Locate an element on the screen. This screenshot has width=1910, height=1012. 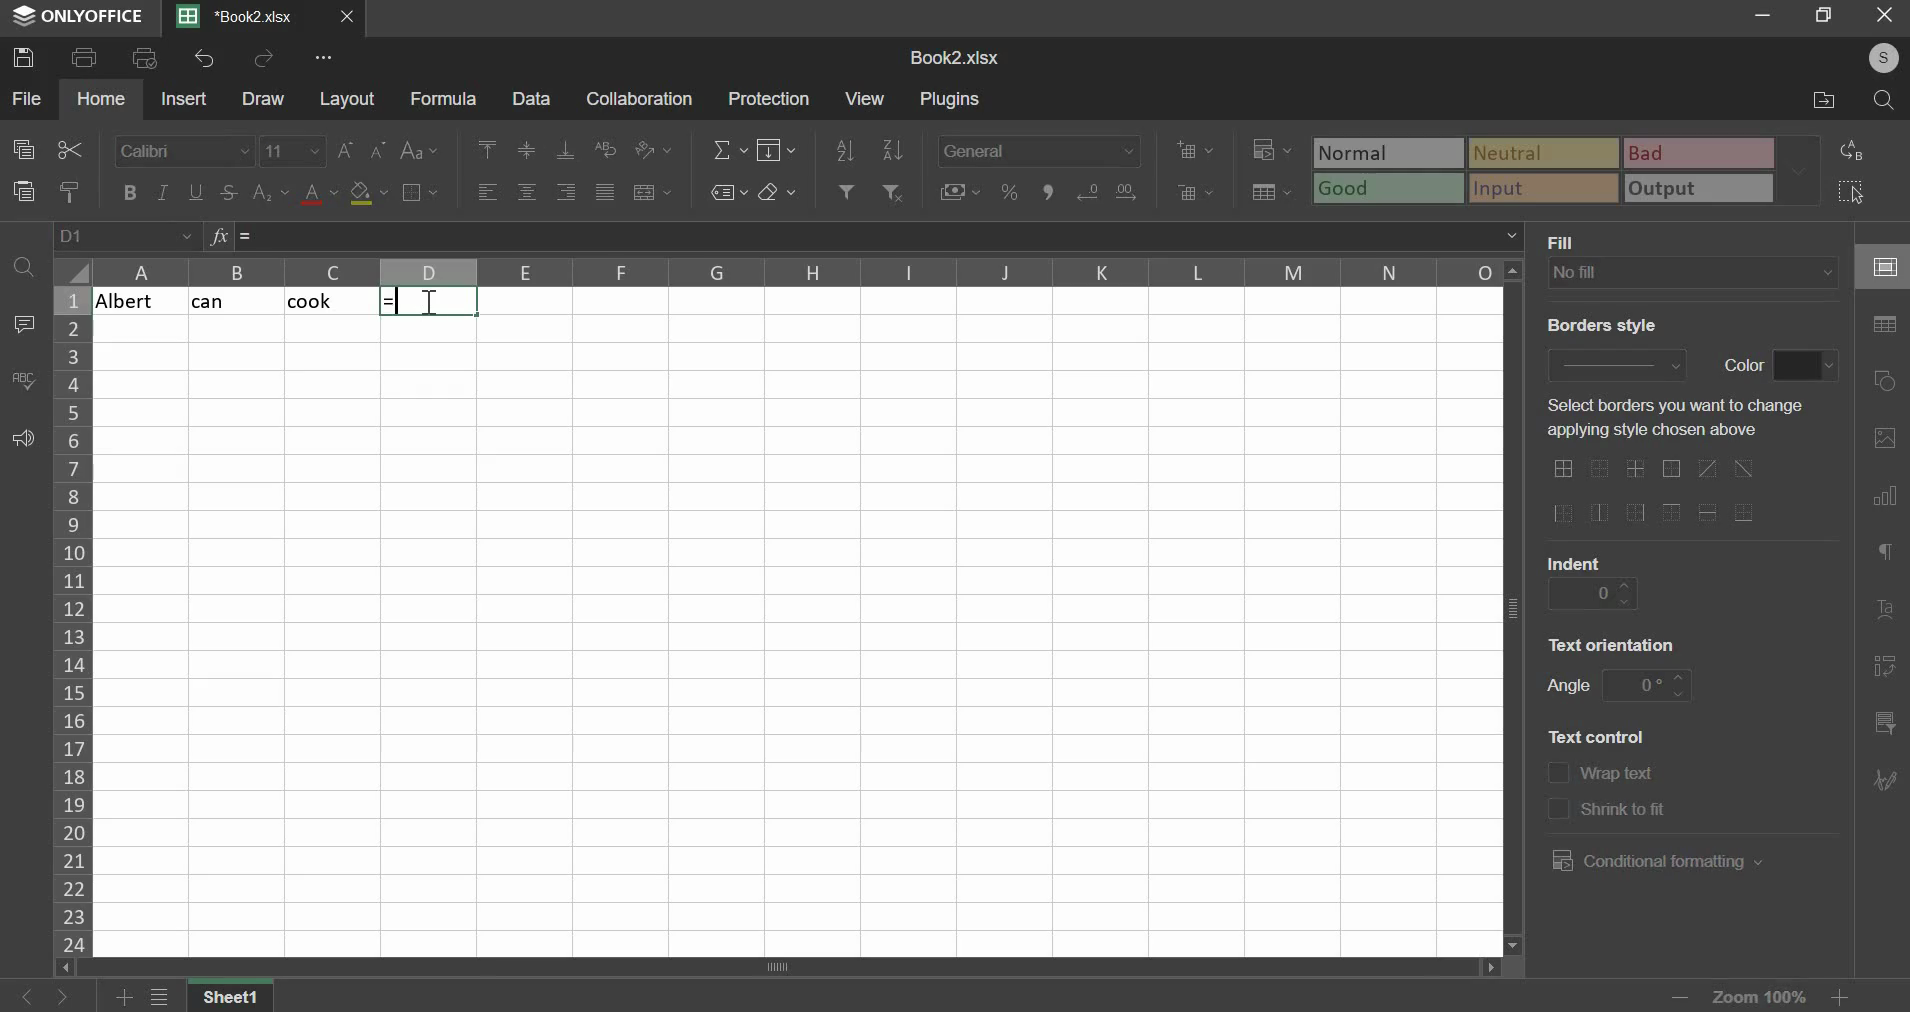
sum is located at coordinates (730, 148).